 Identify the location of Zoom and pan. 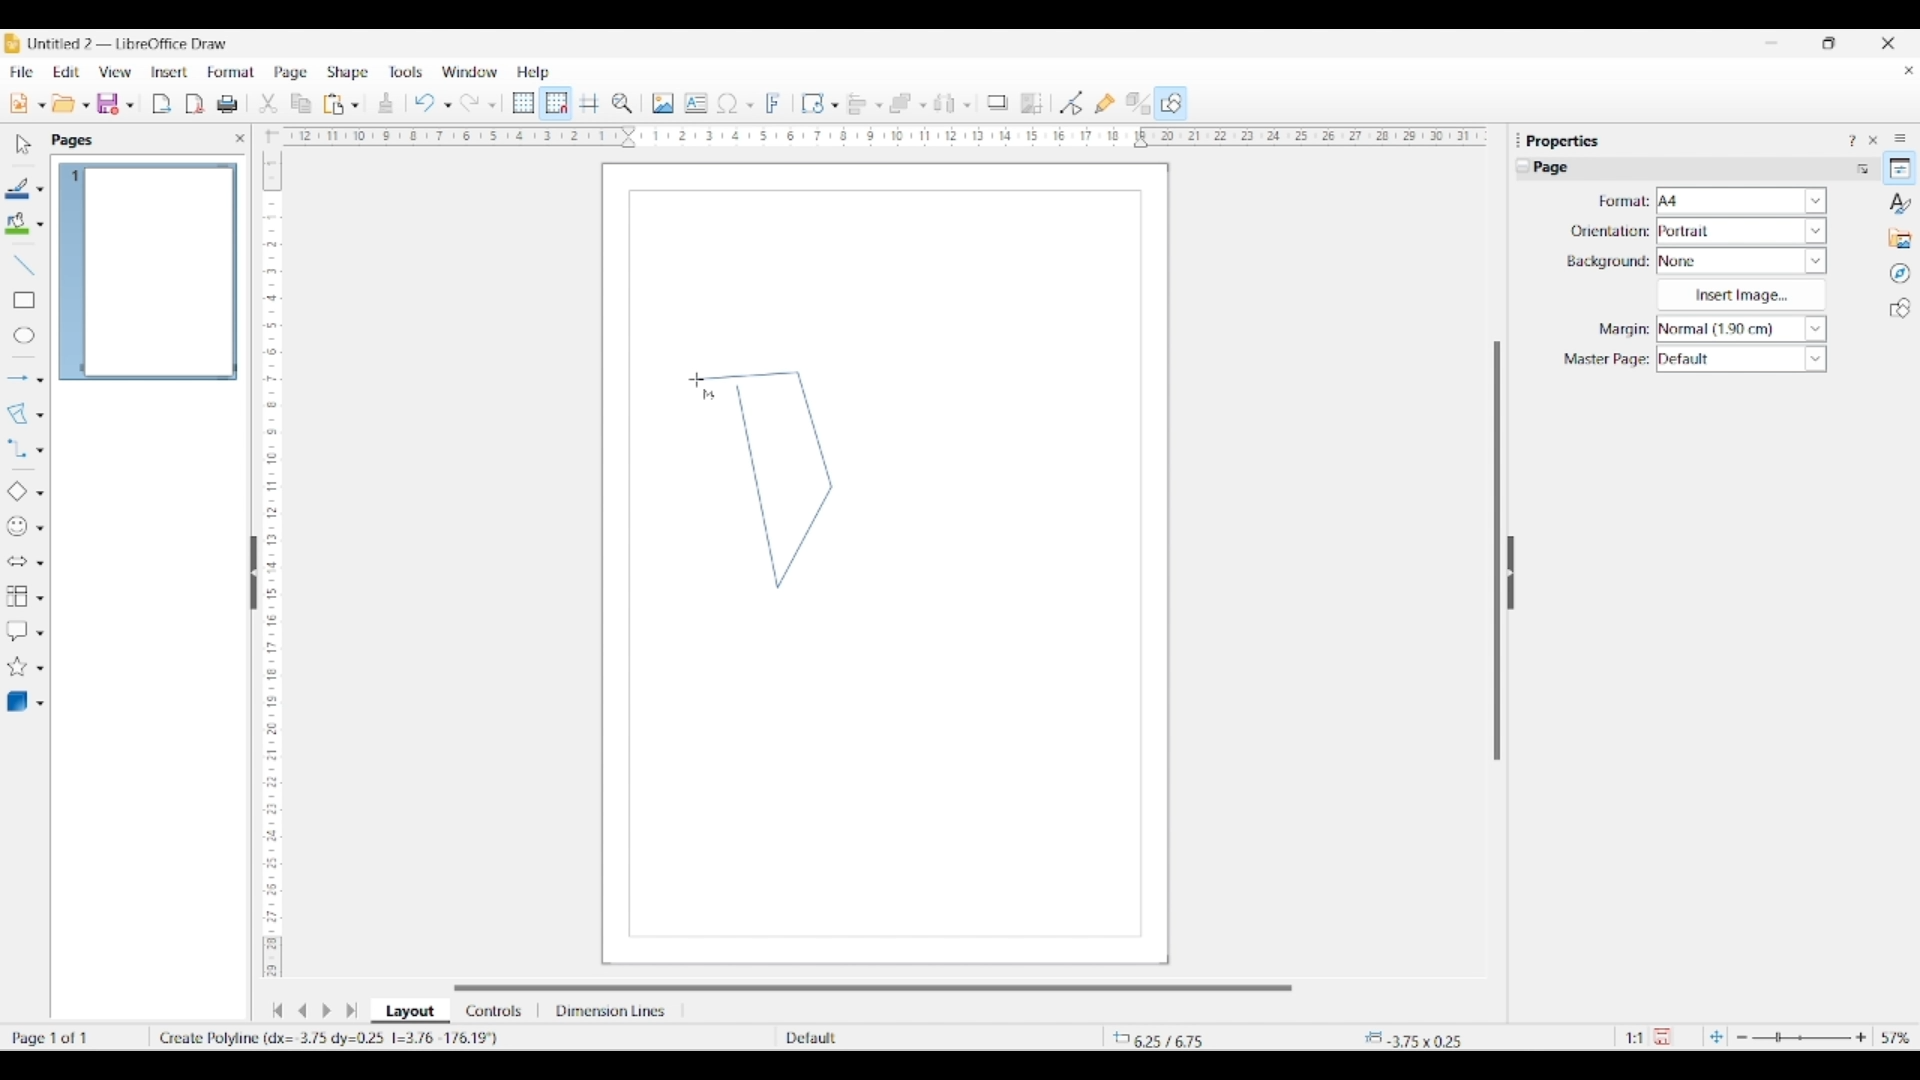
(622, 104).